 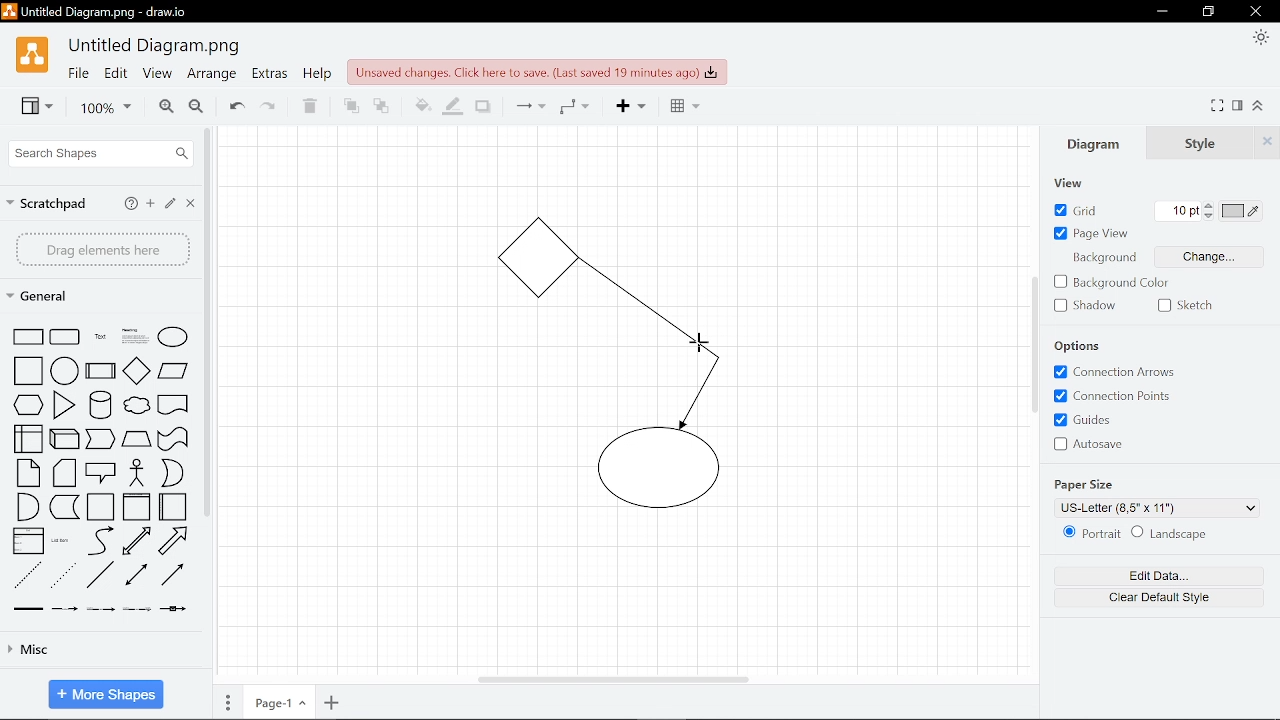 What do you see at coordinates (66, 370) in the screenshot?
I see `shape` at bounding box center [66, 370].